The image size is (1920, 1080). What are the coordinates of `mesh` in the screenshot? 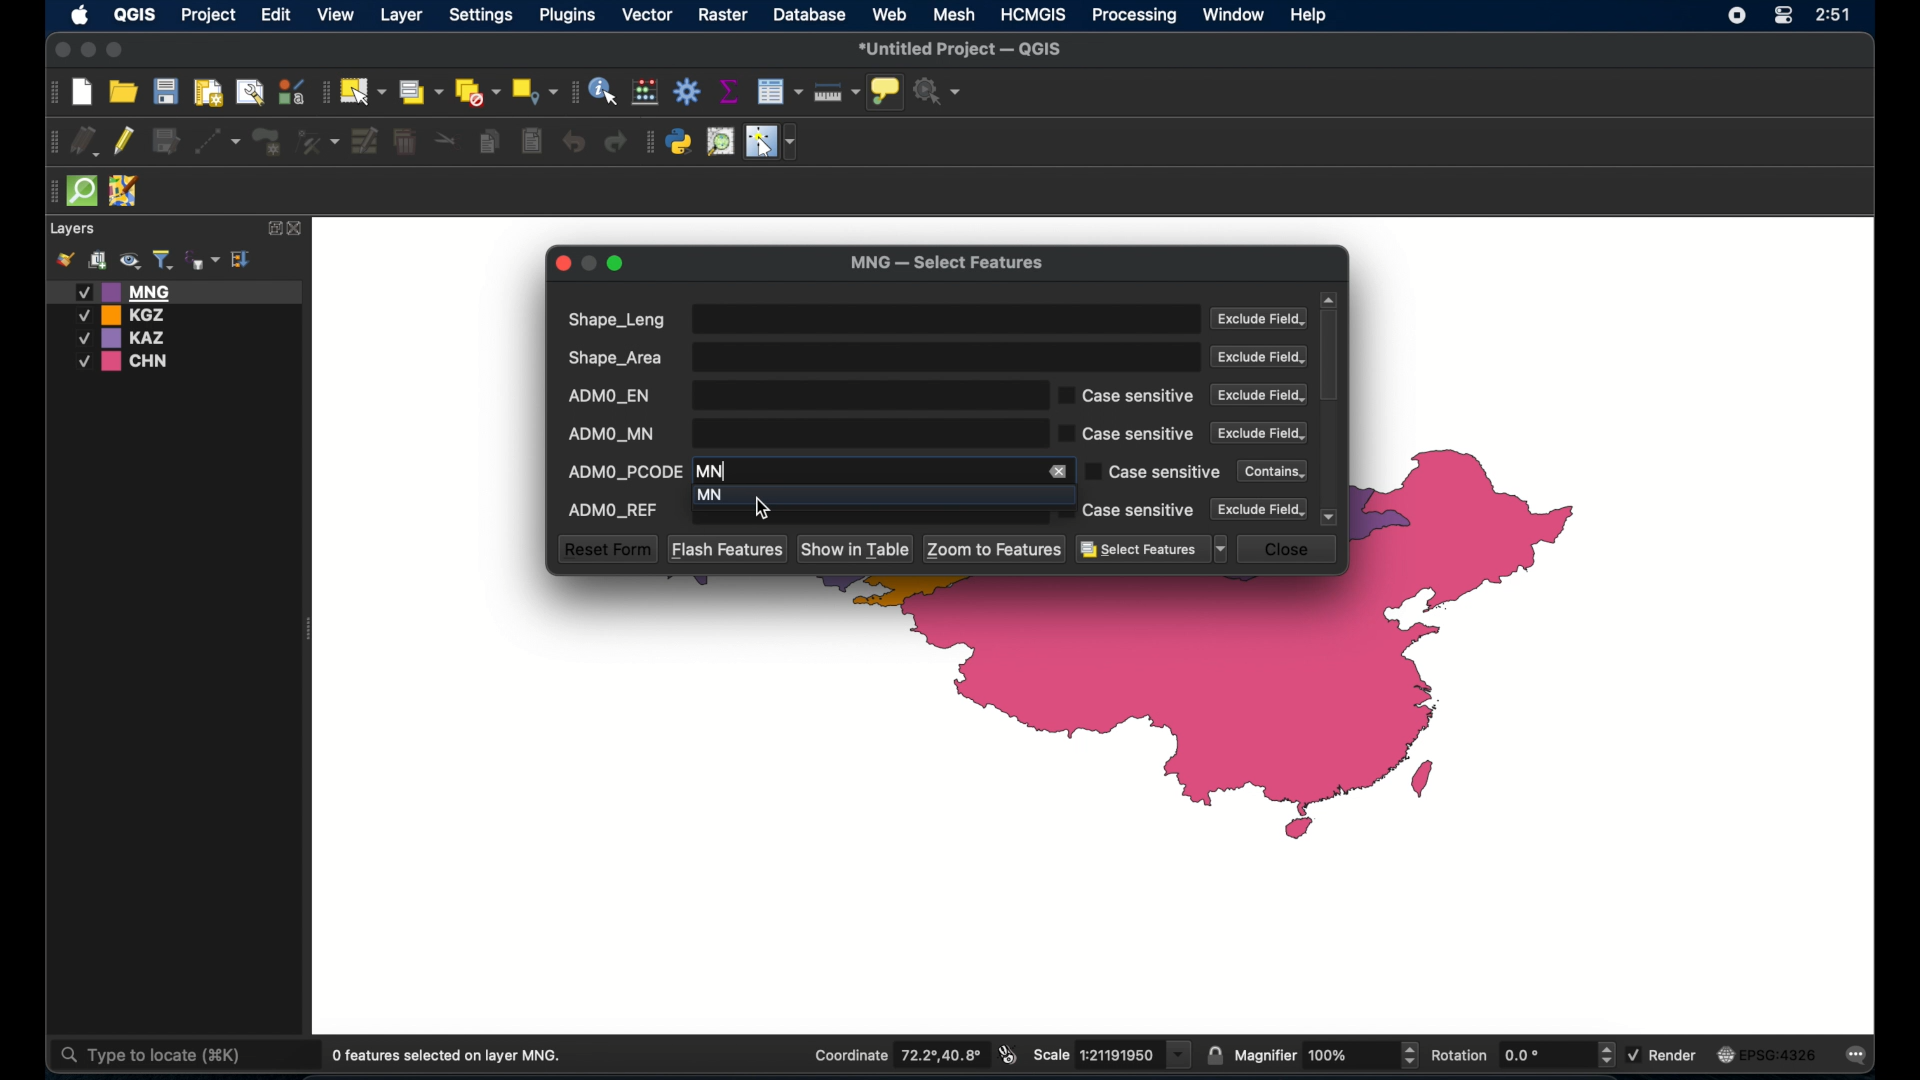 It's located at (956, 15).